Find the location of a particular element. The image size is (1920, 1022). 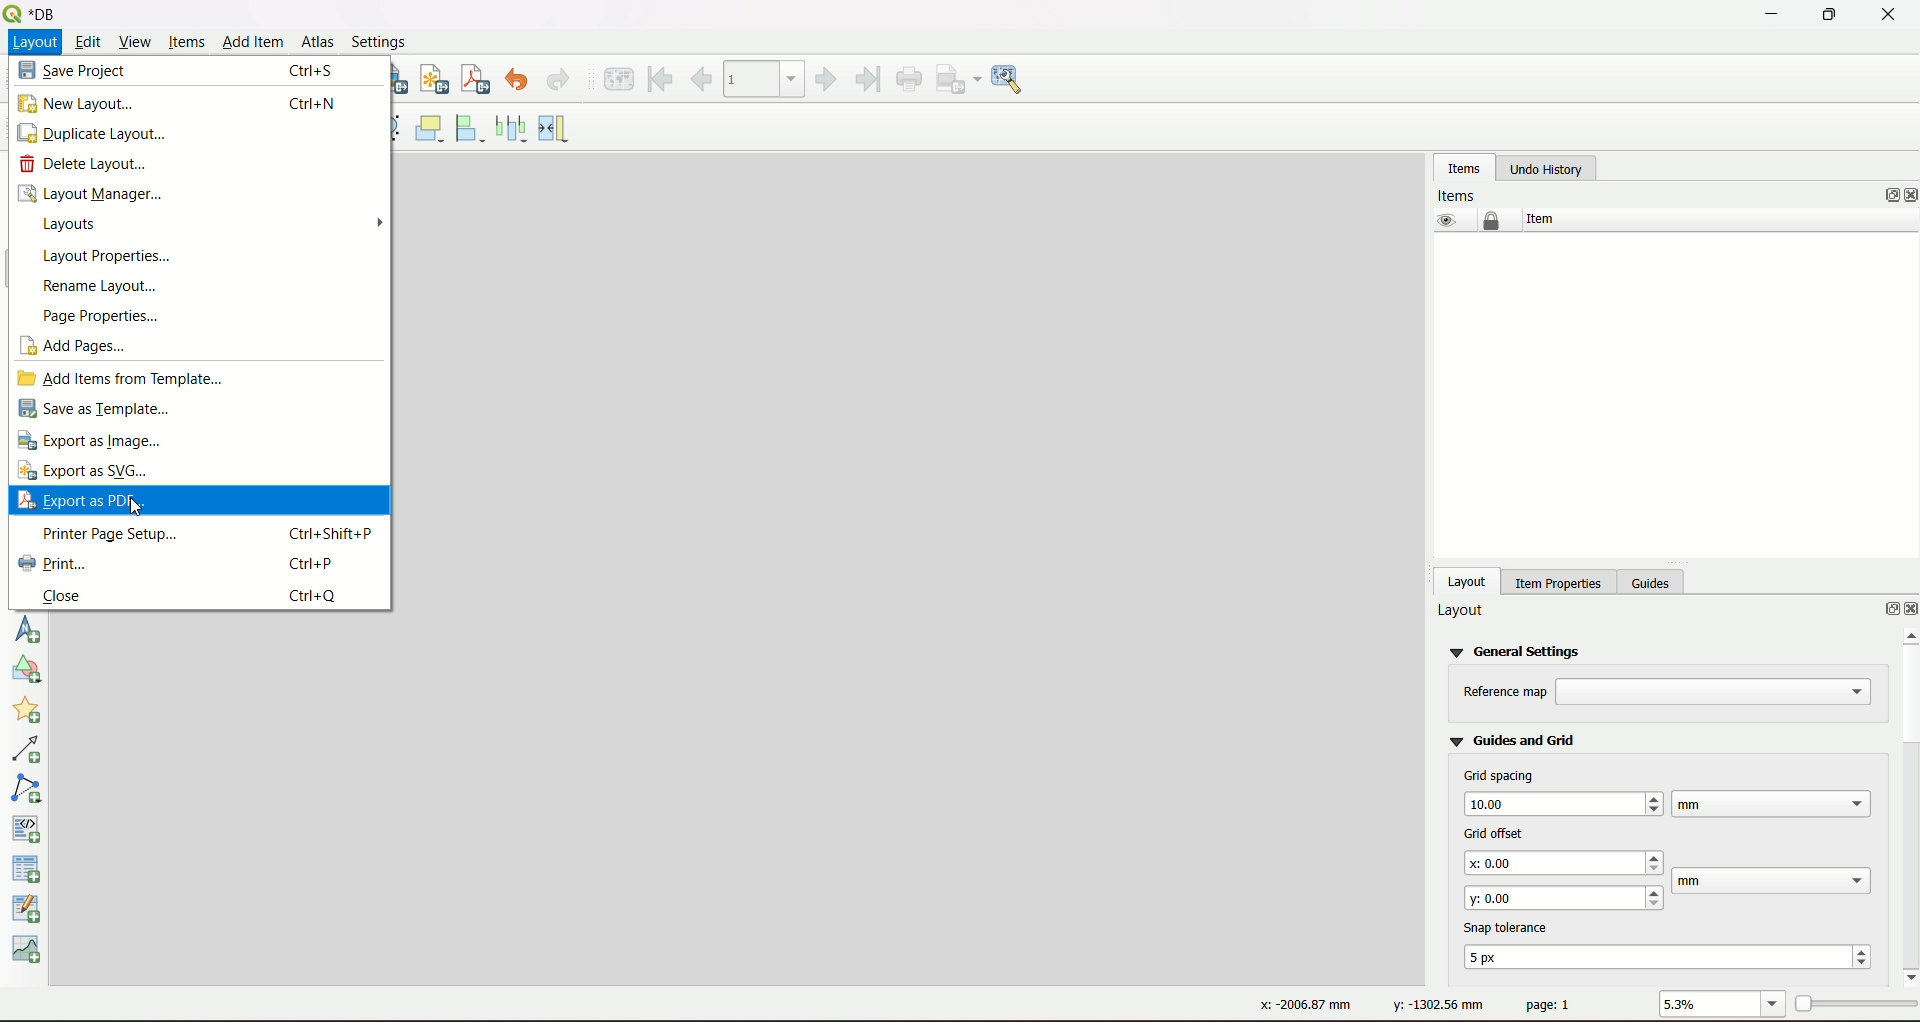

rename layout is located at coordinates (95, 287).